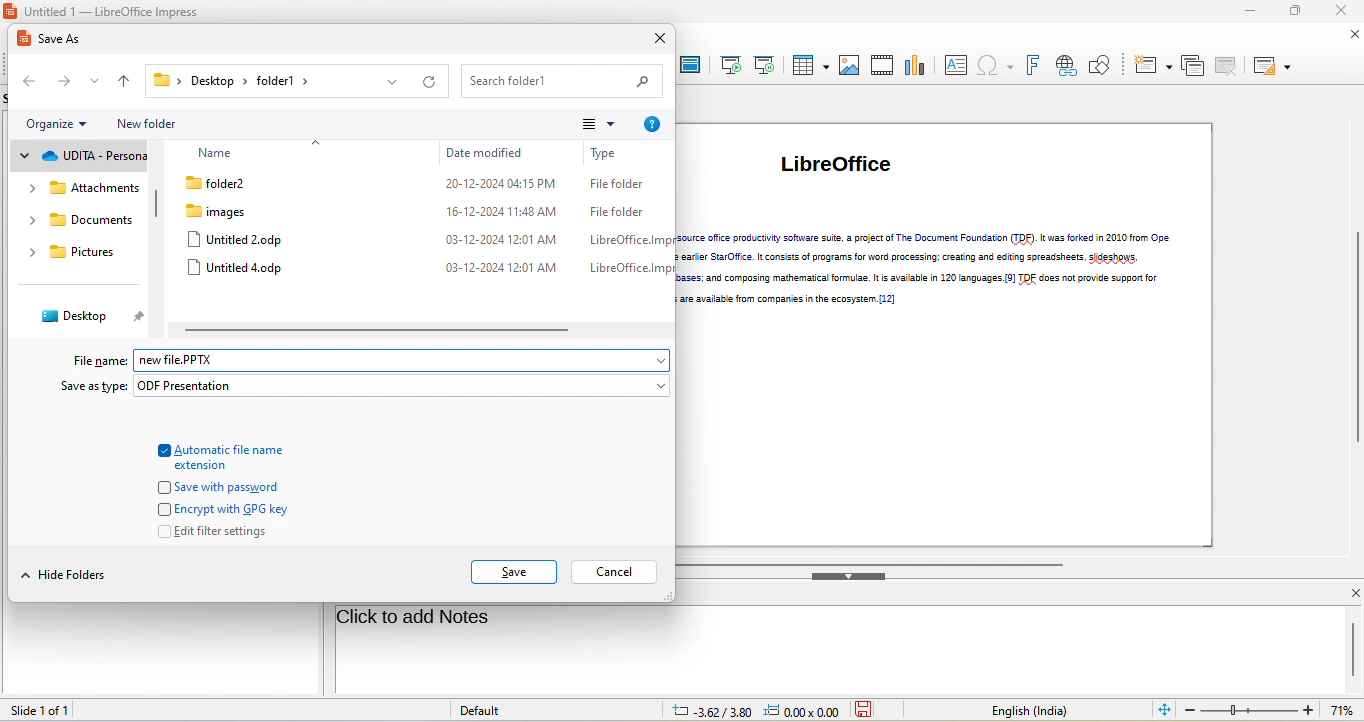 The image size is (1364, 722). I want to click on  Untitled 1 — LibreOffice Impress, so click(105, 11).